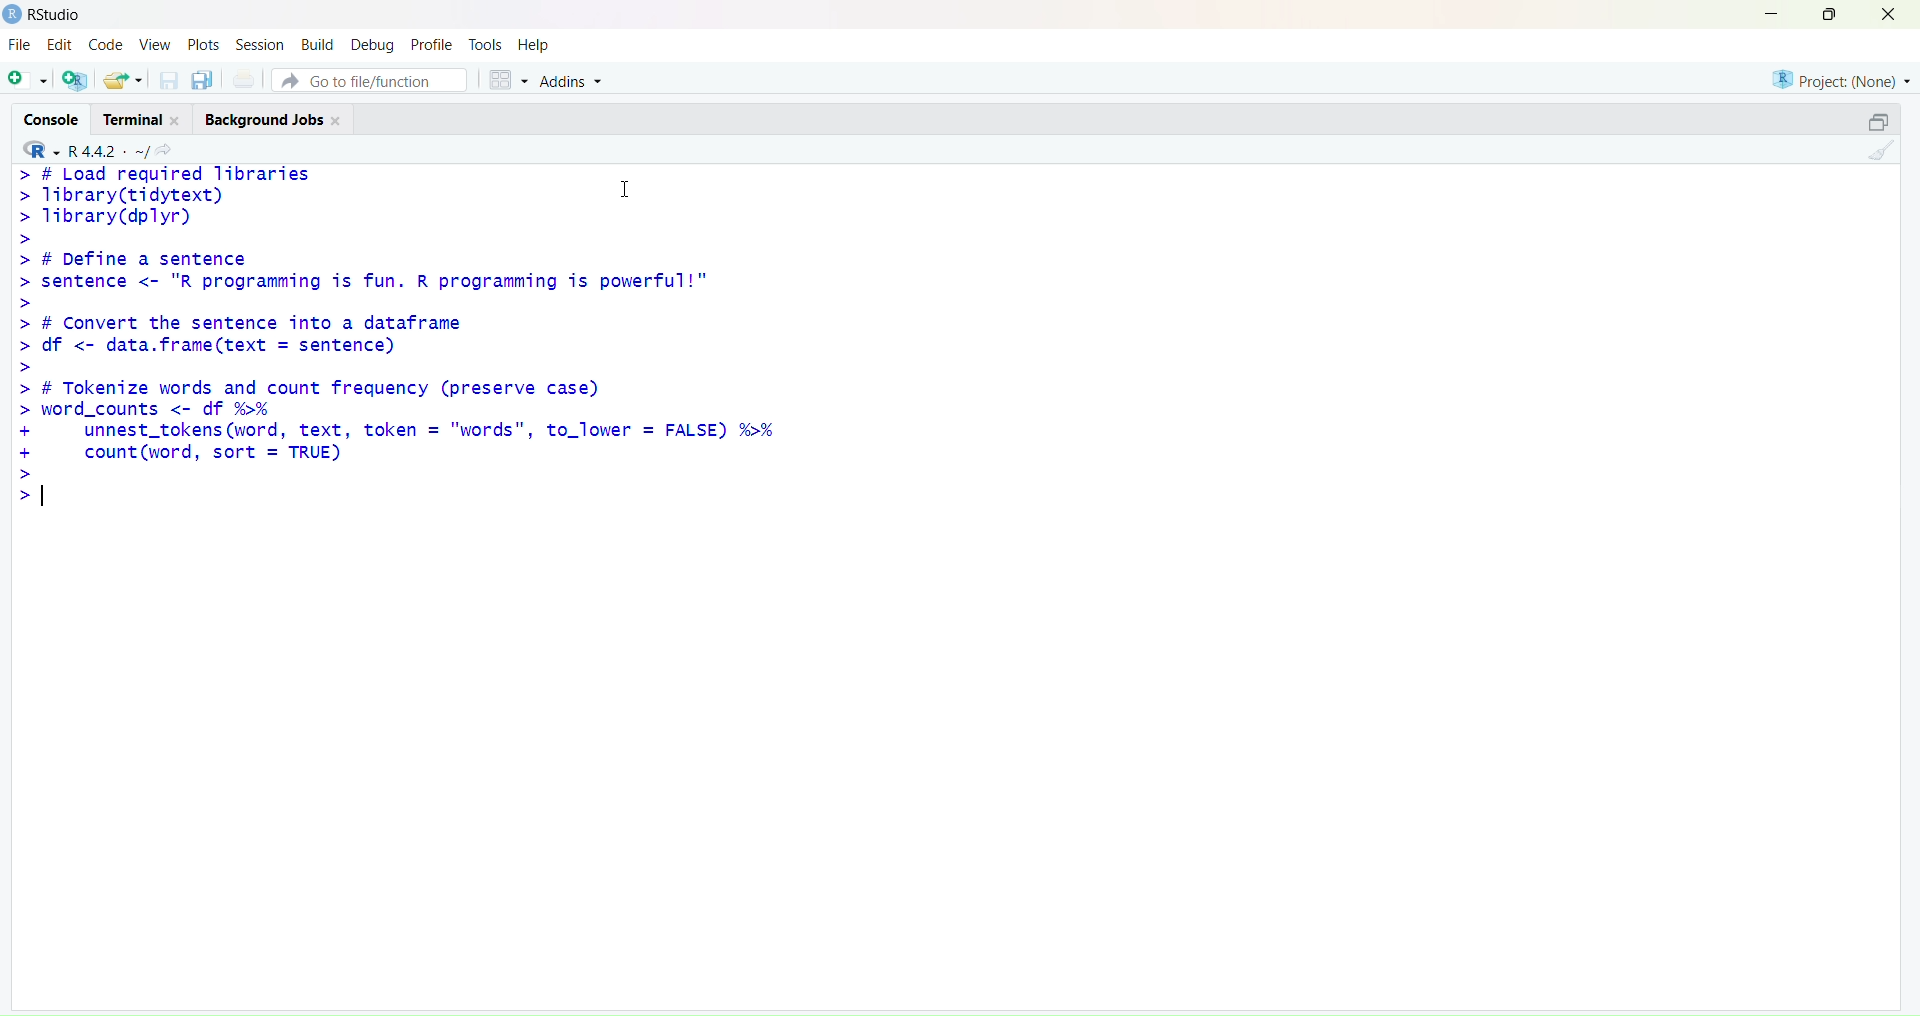 Image resolution: width=1920 pixels, height=1016 pixels. I want to click on open an existing file, so click(125, 80).